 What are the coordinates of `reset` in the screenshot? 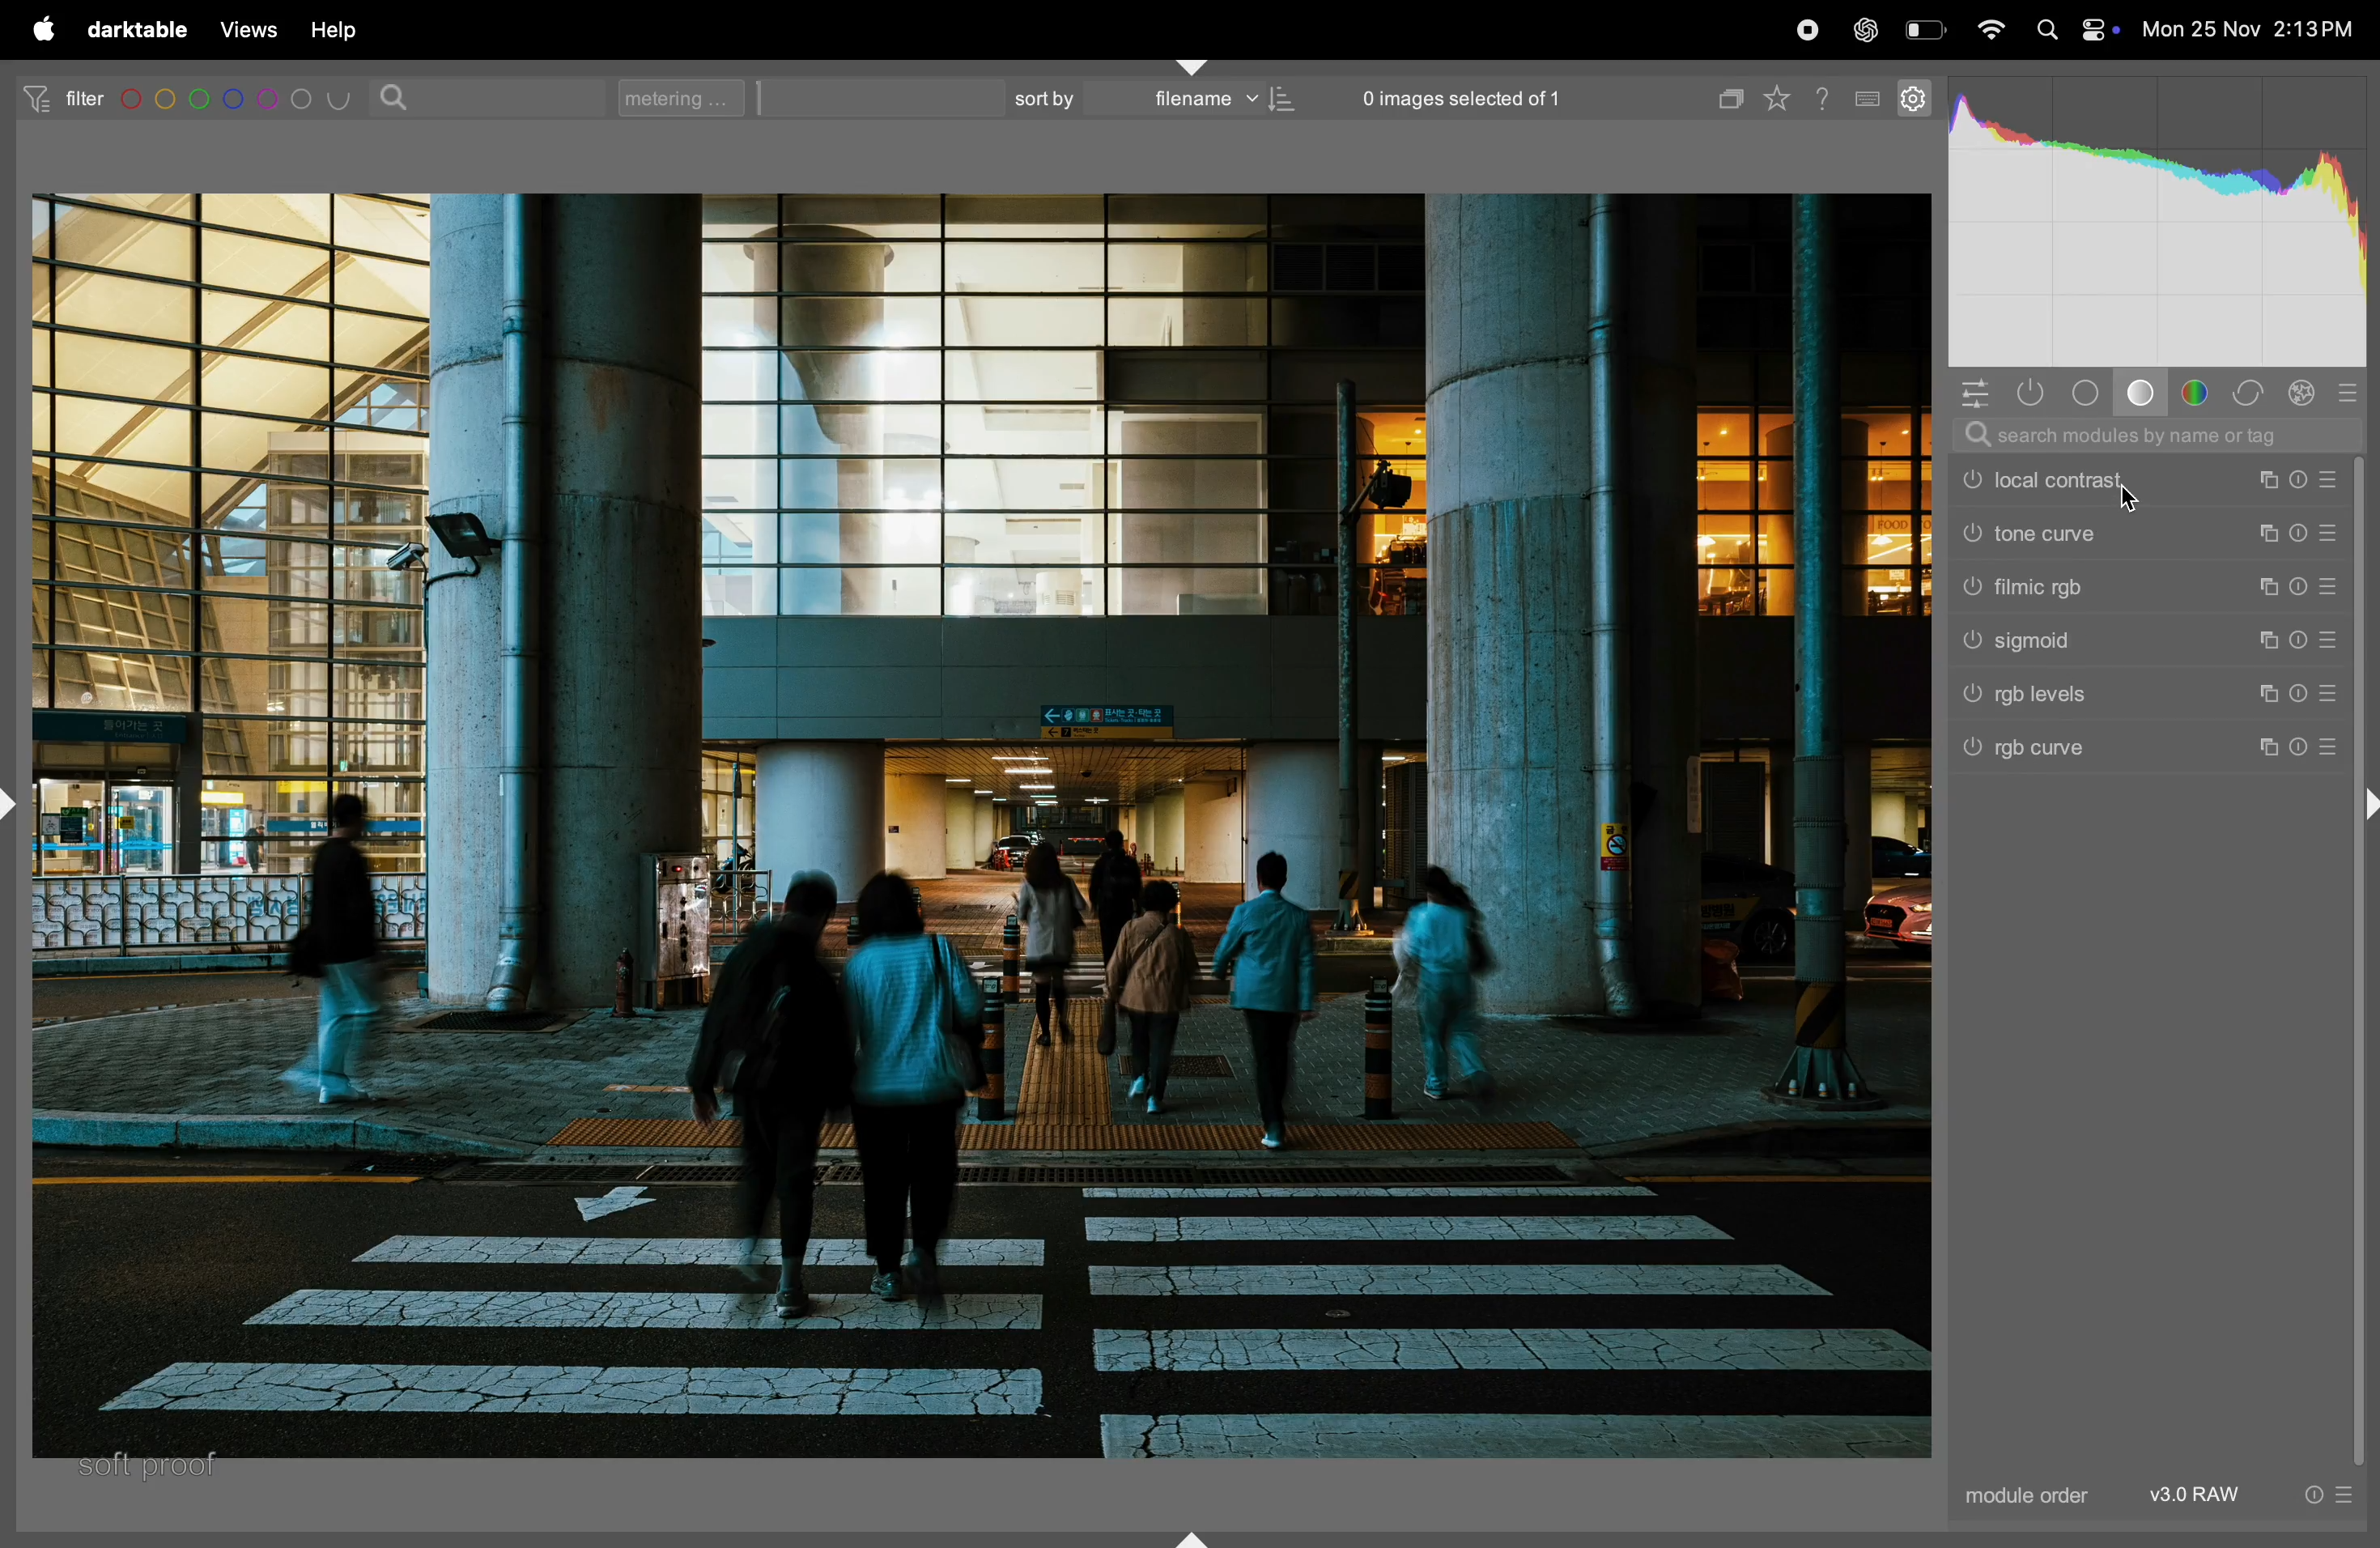 It's located at (2302, 534).